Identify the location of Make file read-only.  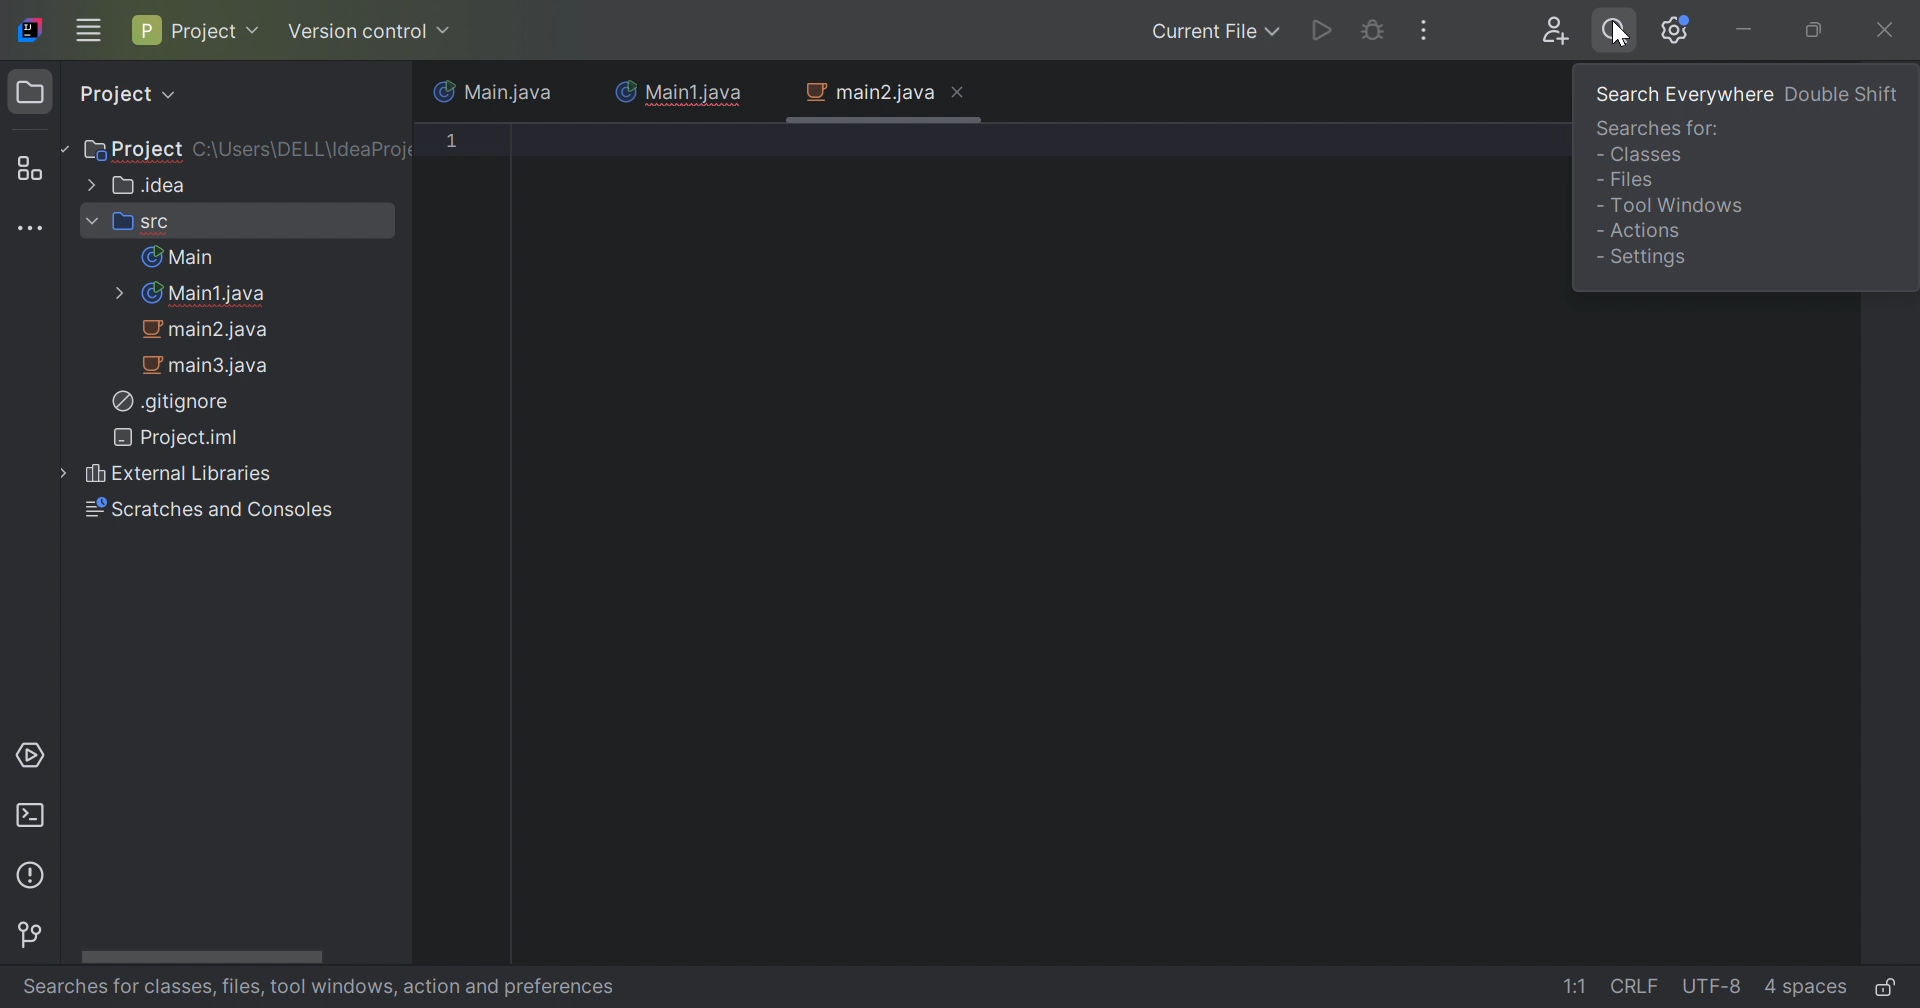
(1890, 991).